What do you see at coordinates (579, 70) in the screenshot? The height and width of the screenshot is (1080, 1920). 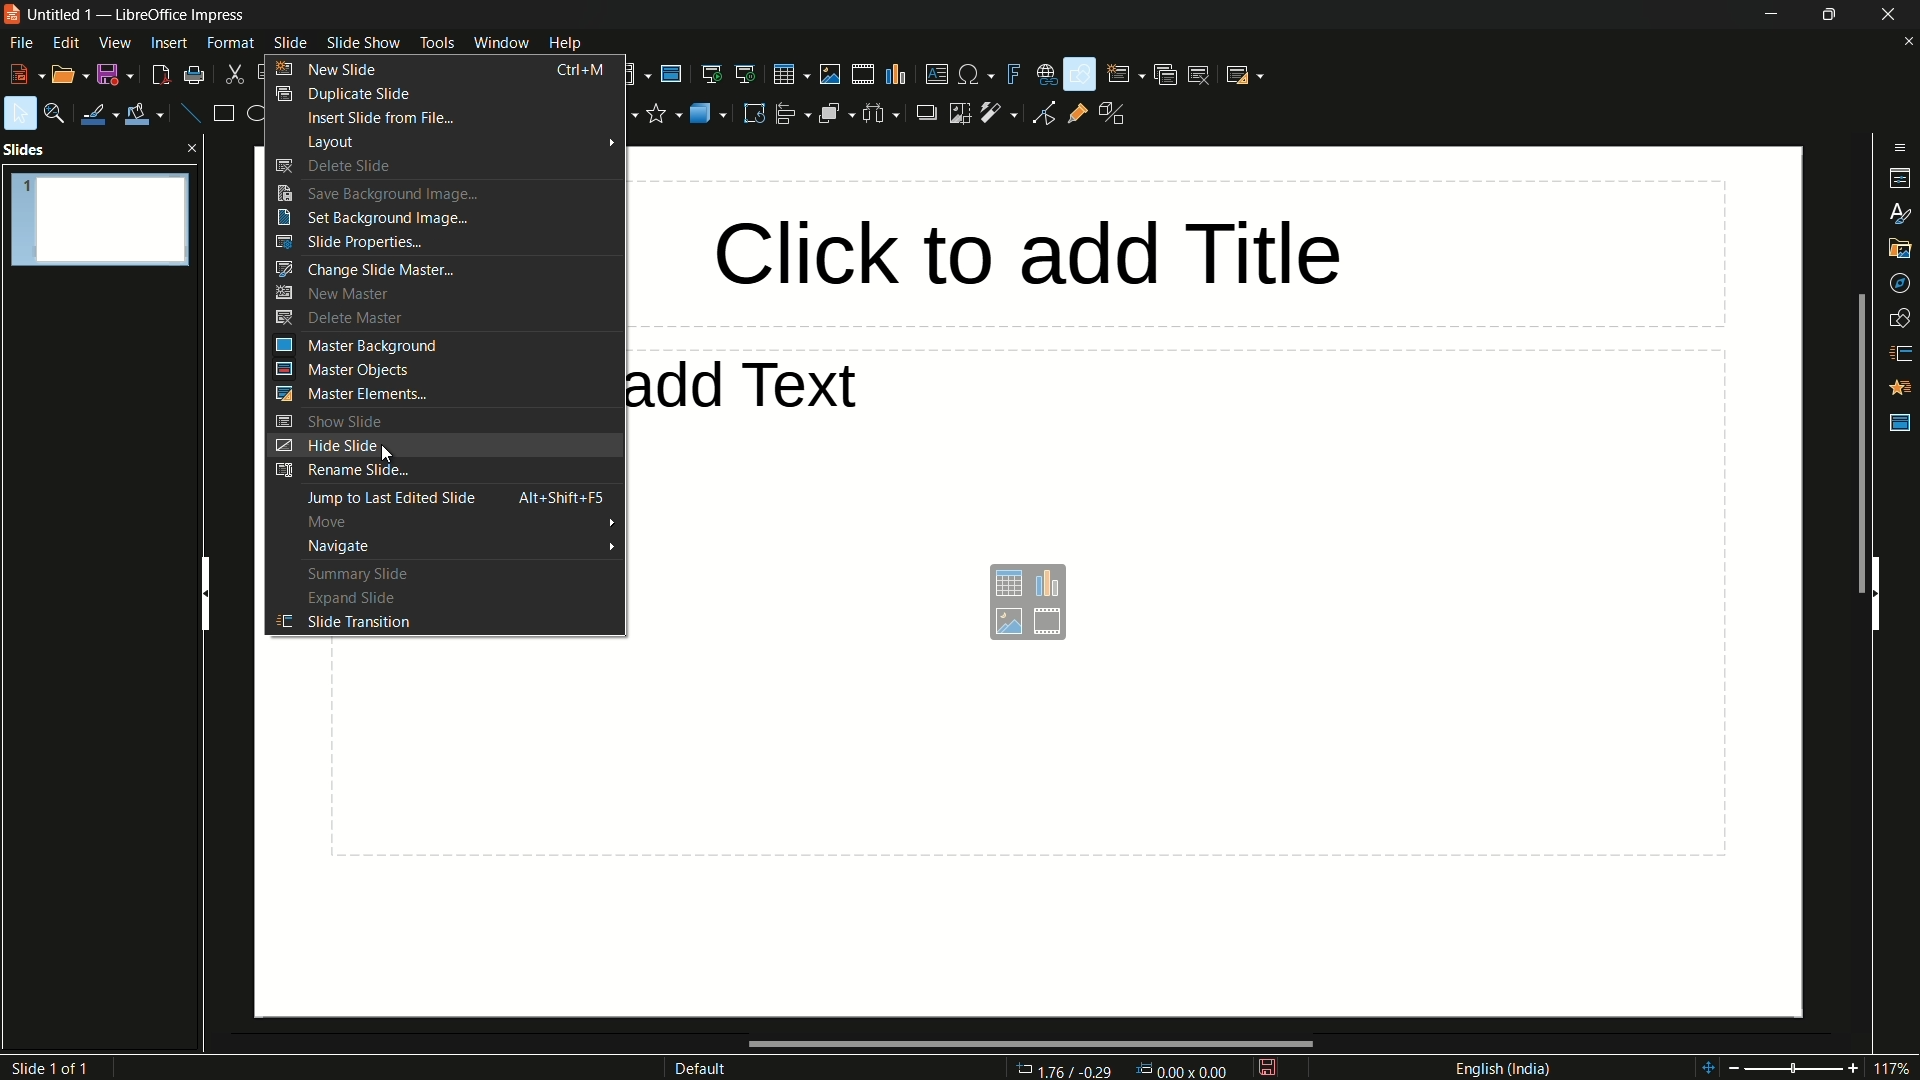 I see `keyboard shortcut` at bounding box center [579, 70].